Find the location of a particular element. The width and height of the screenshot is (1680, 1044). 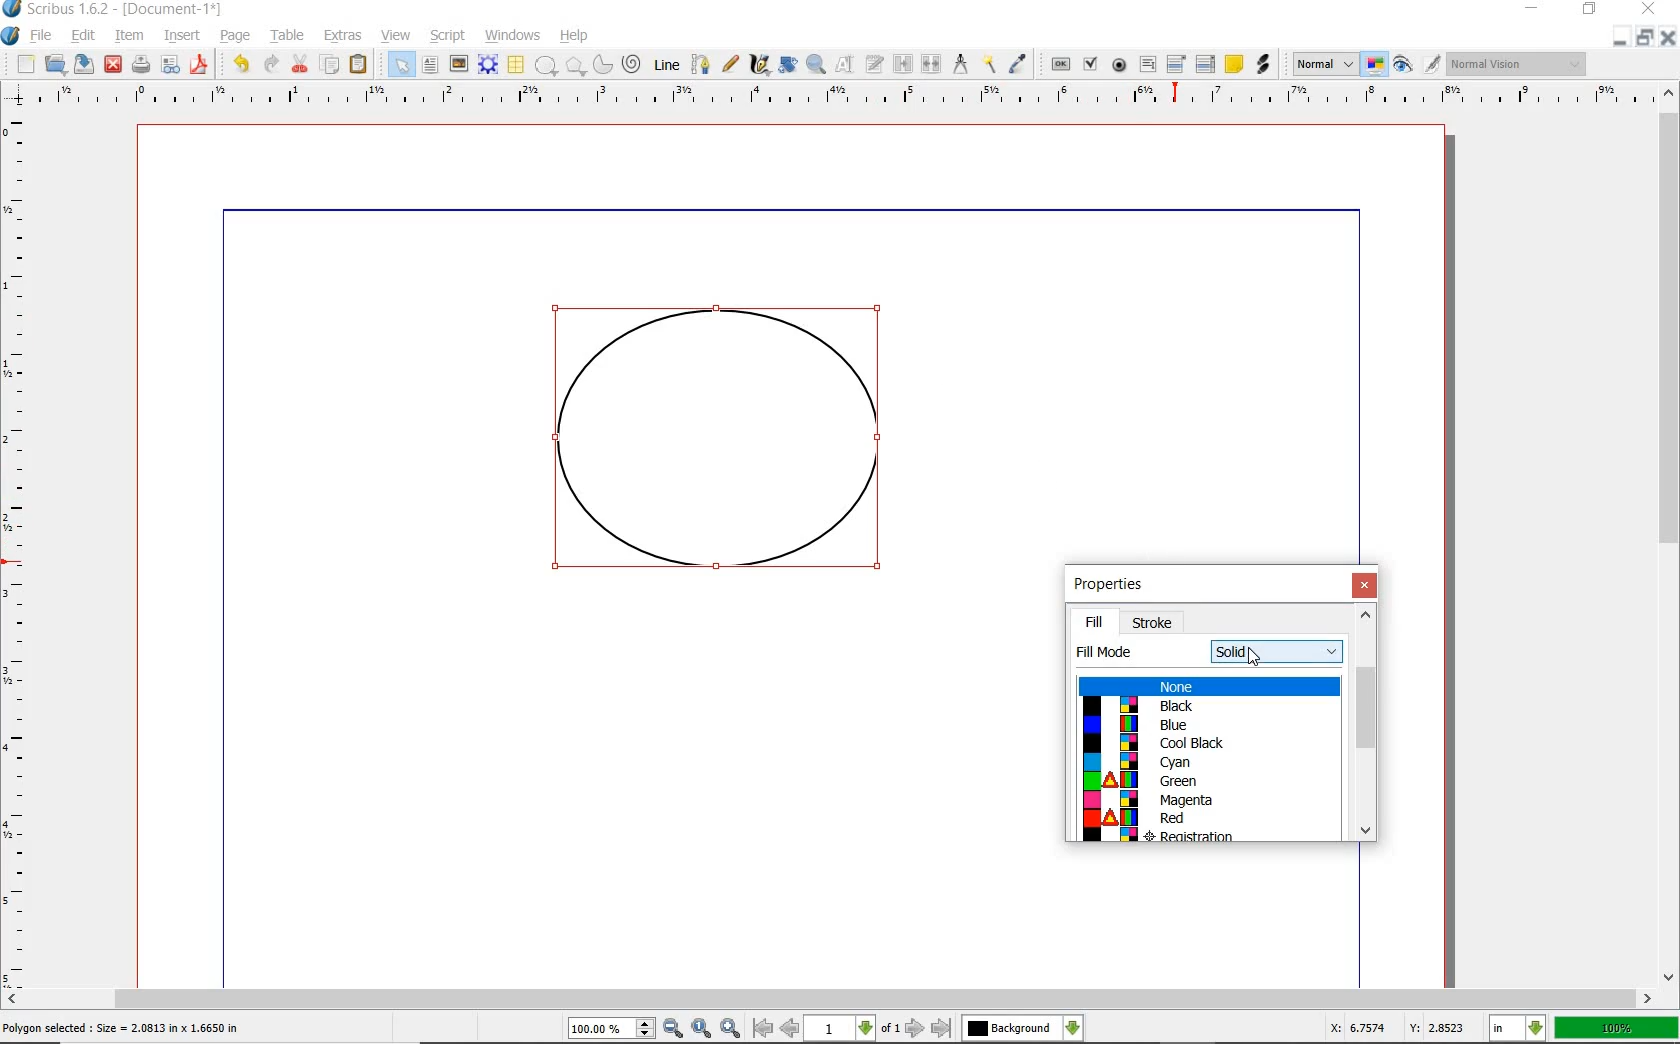

fill mode is located at coordinates (1101, 652).